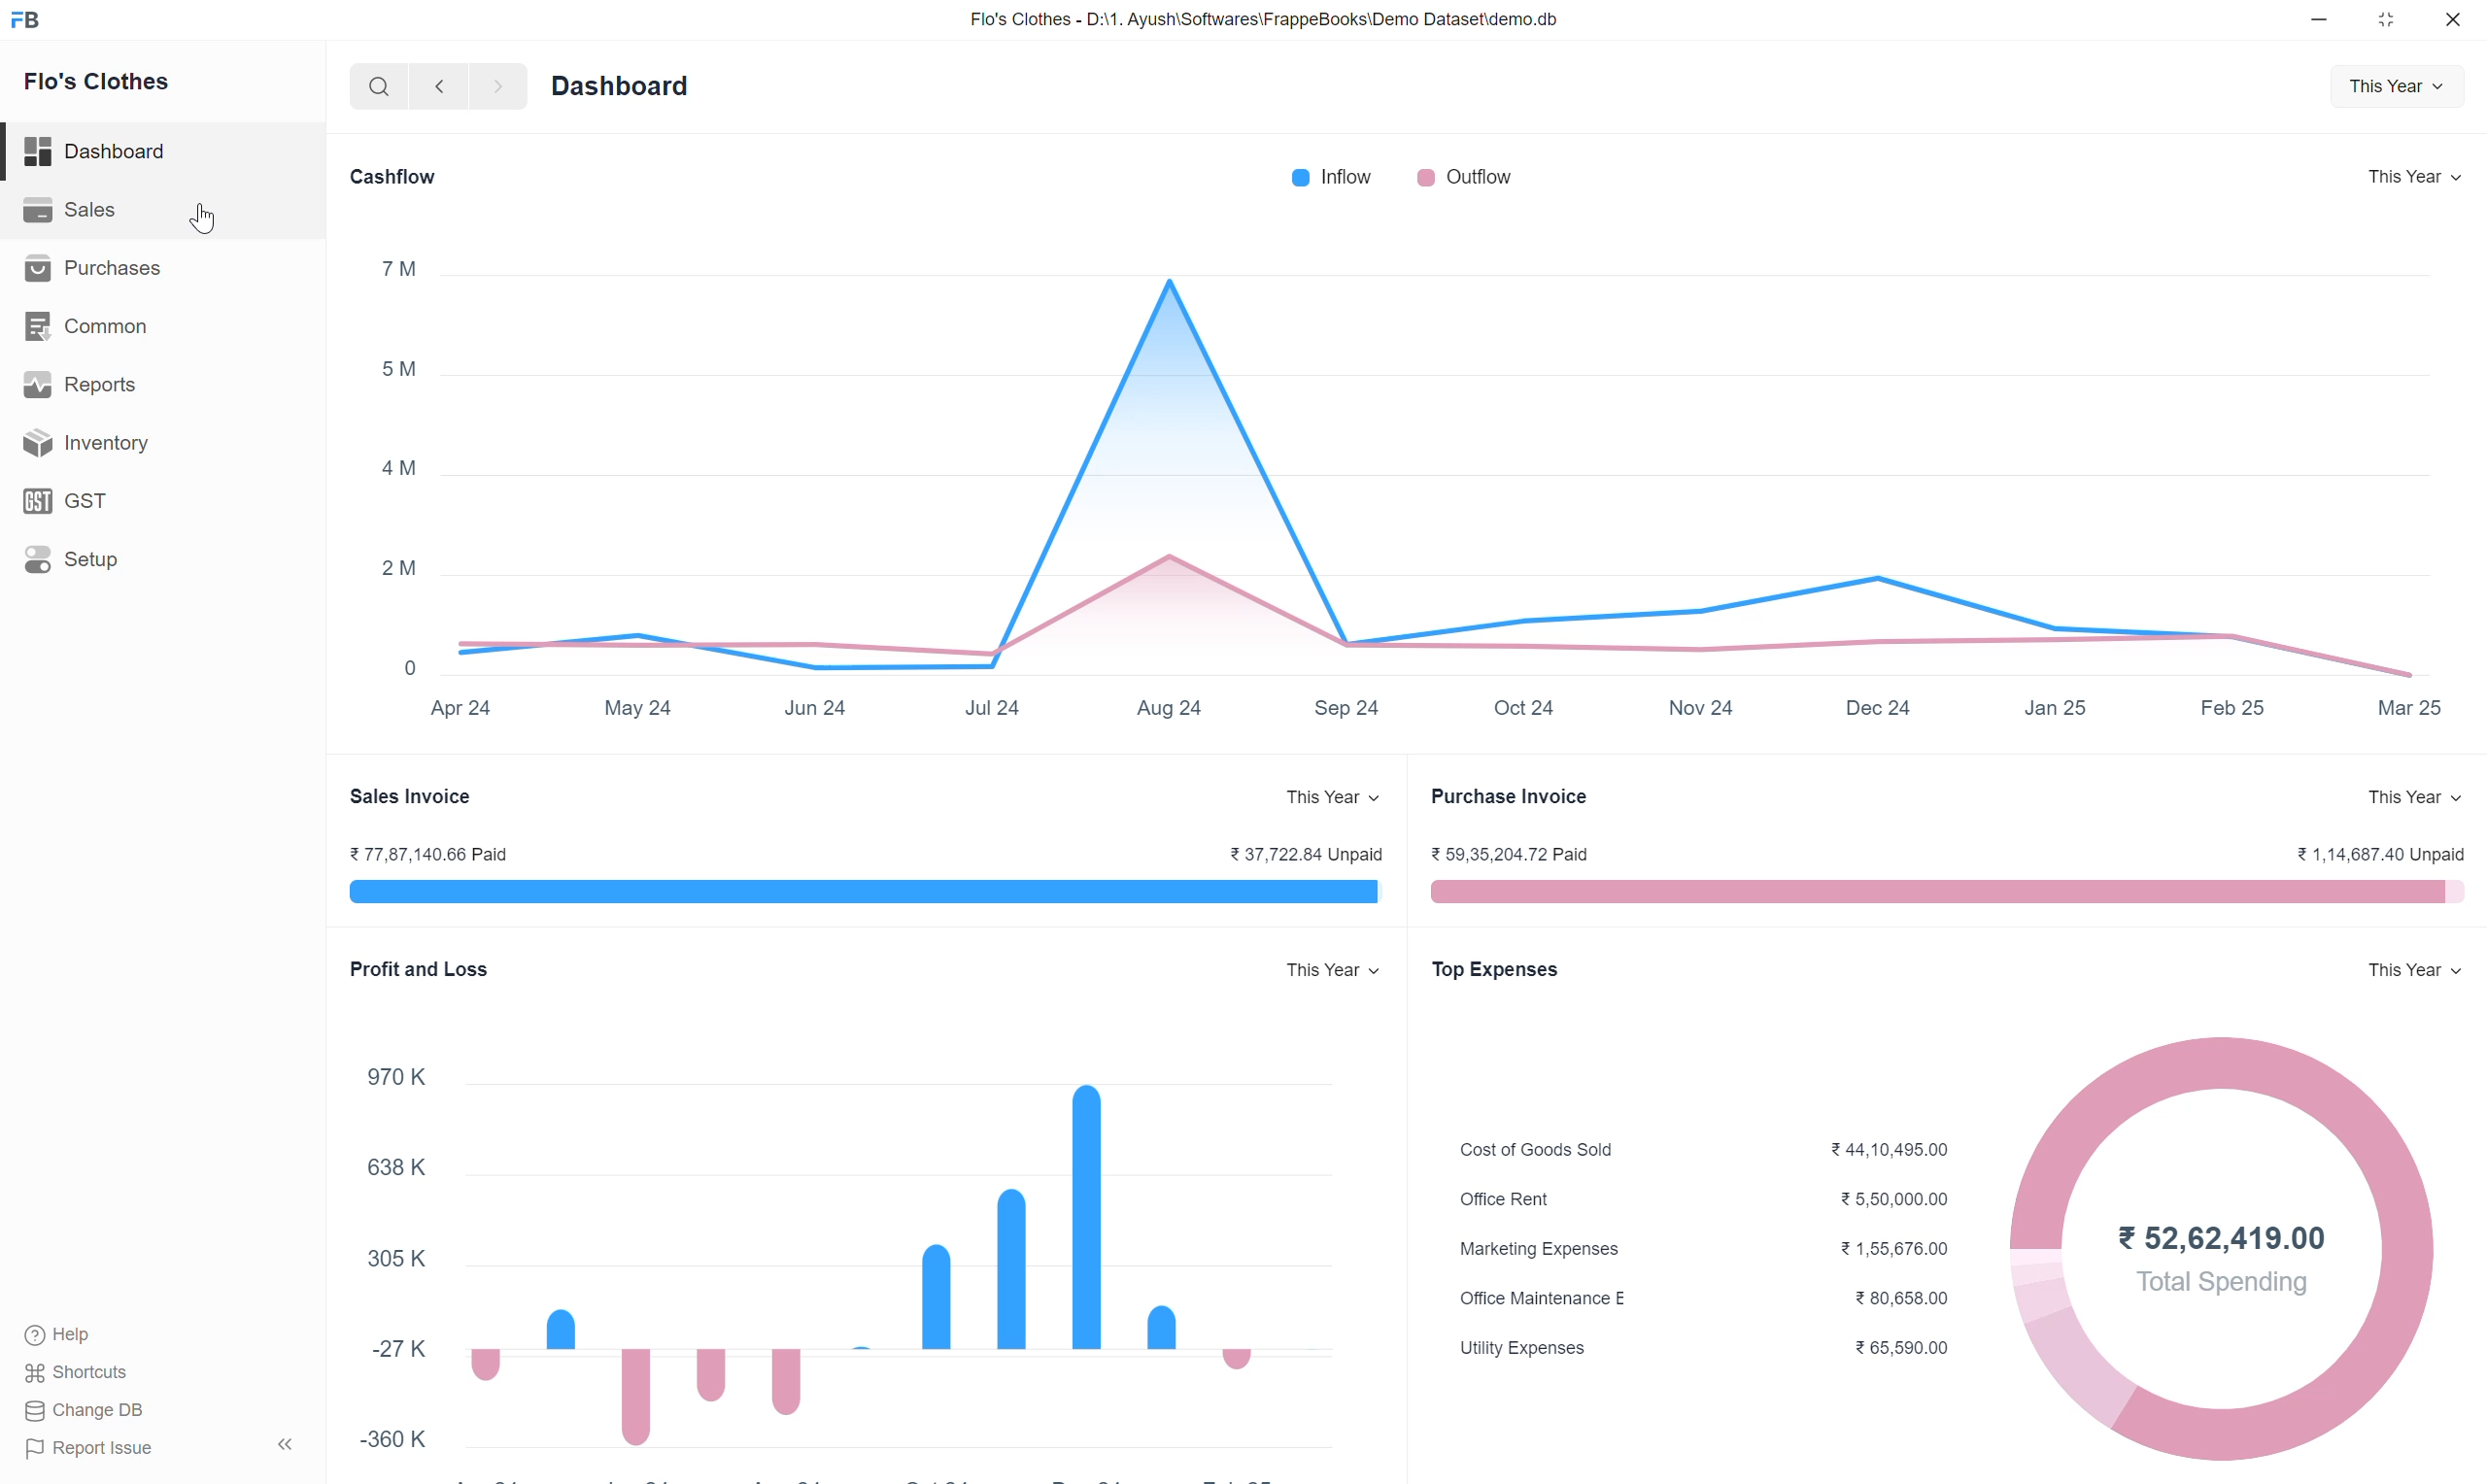  Describe the element at coordinates (896, 1265) in the screenshot. I see `bar graph` at that location.